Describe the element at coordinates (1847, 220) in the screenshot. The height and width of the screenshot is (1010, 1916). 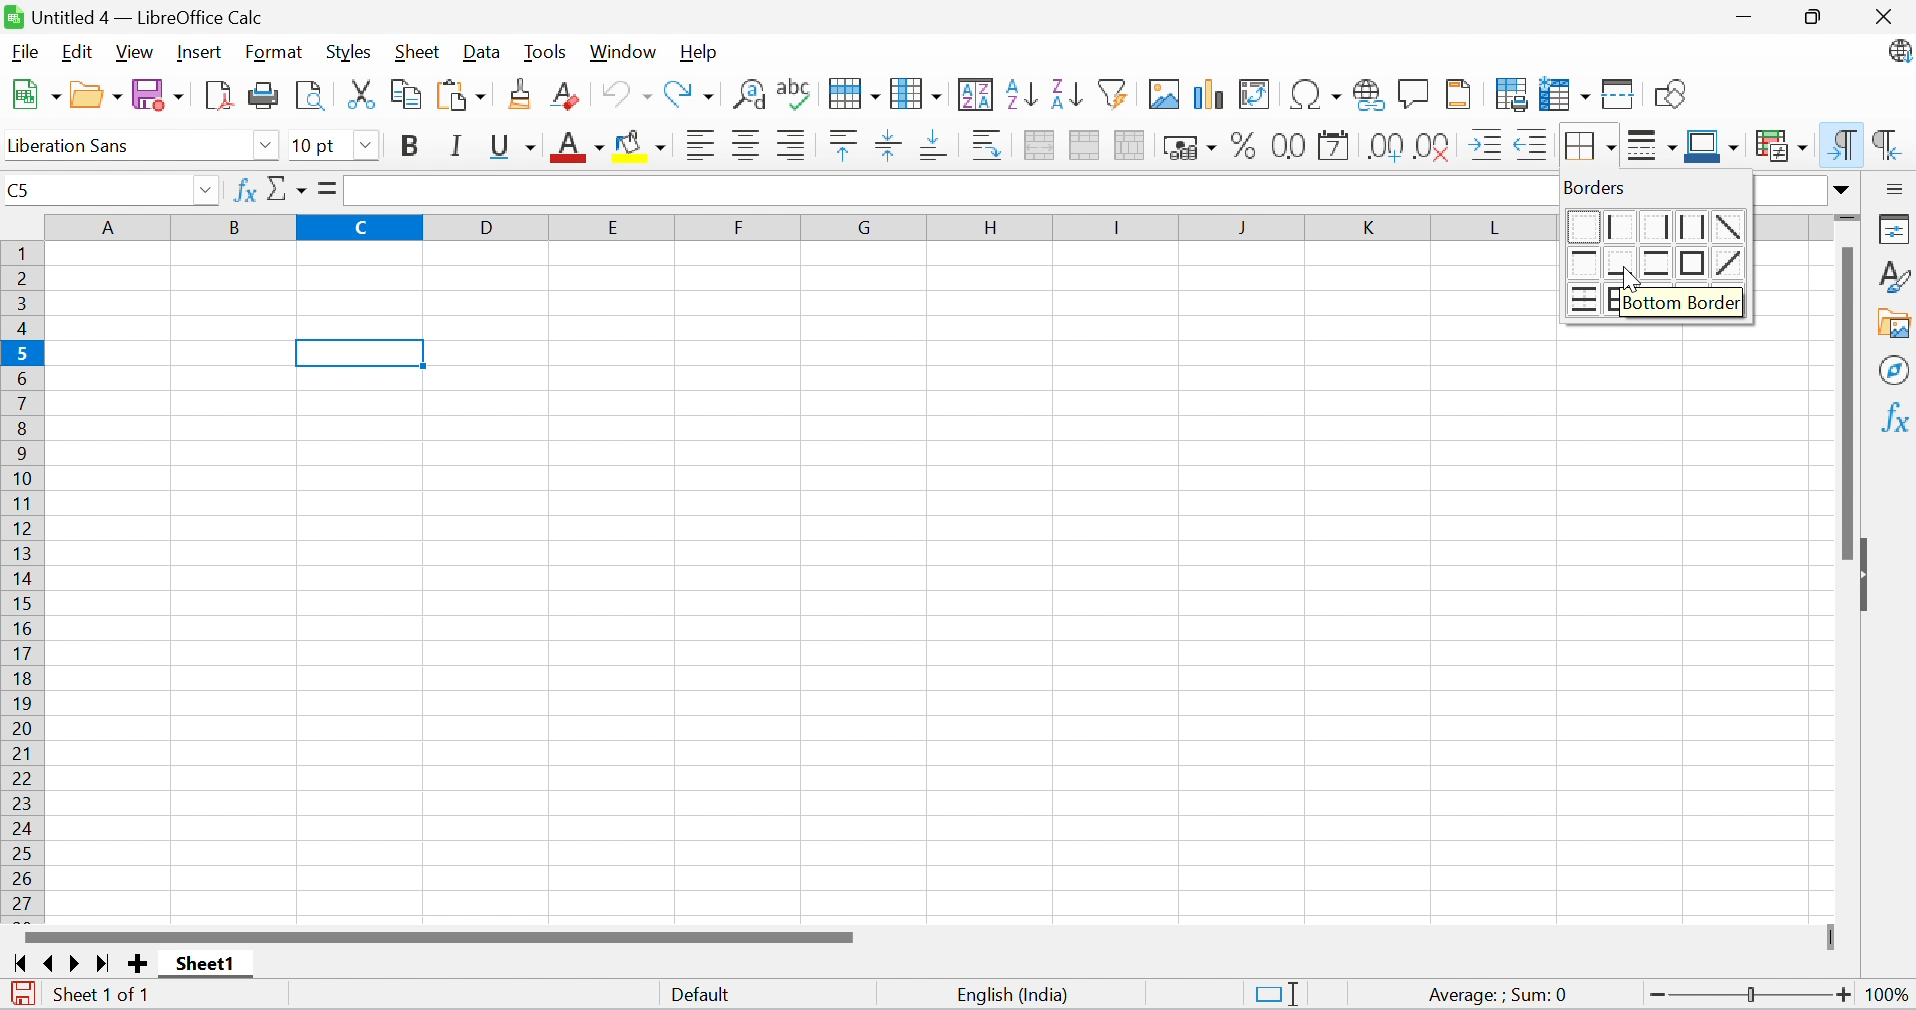
I see `Slider` at that location.